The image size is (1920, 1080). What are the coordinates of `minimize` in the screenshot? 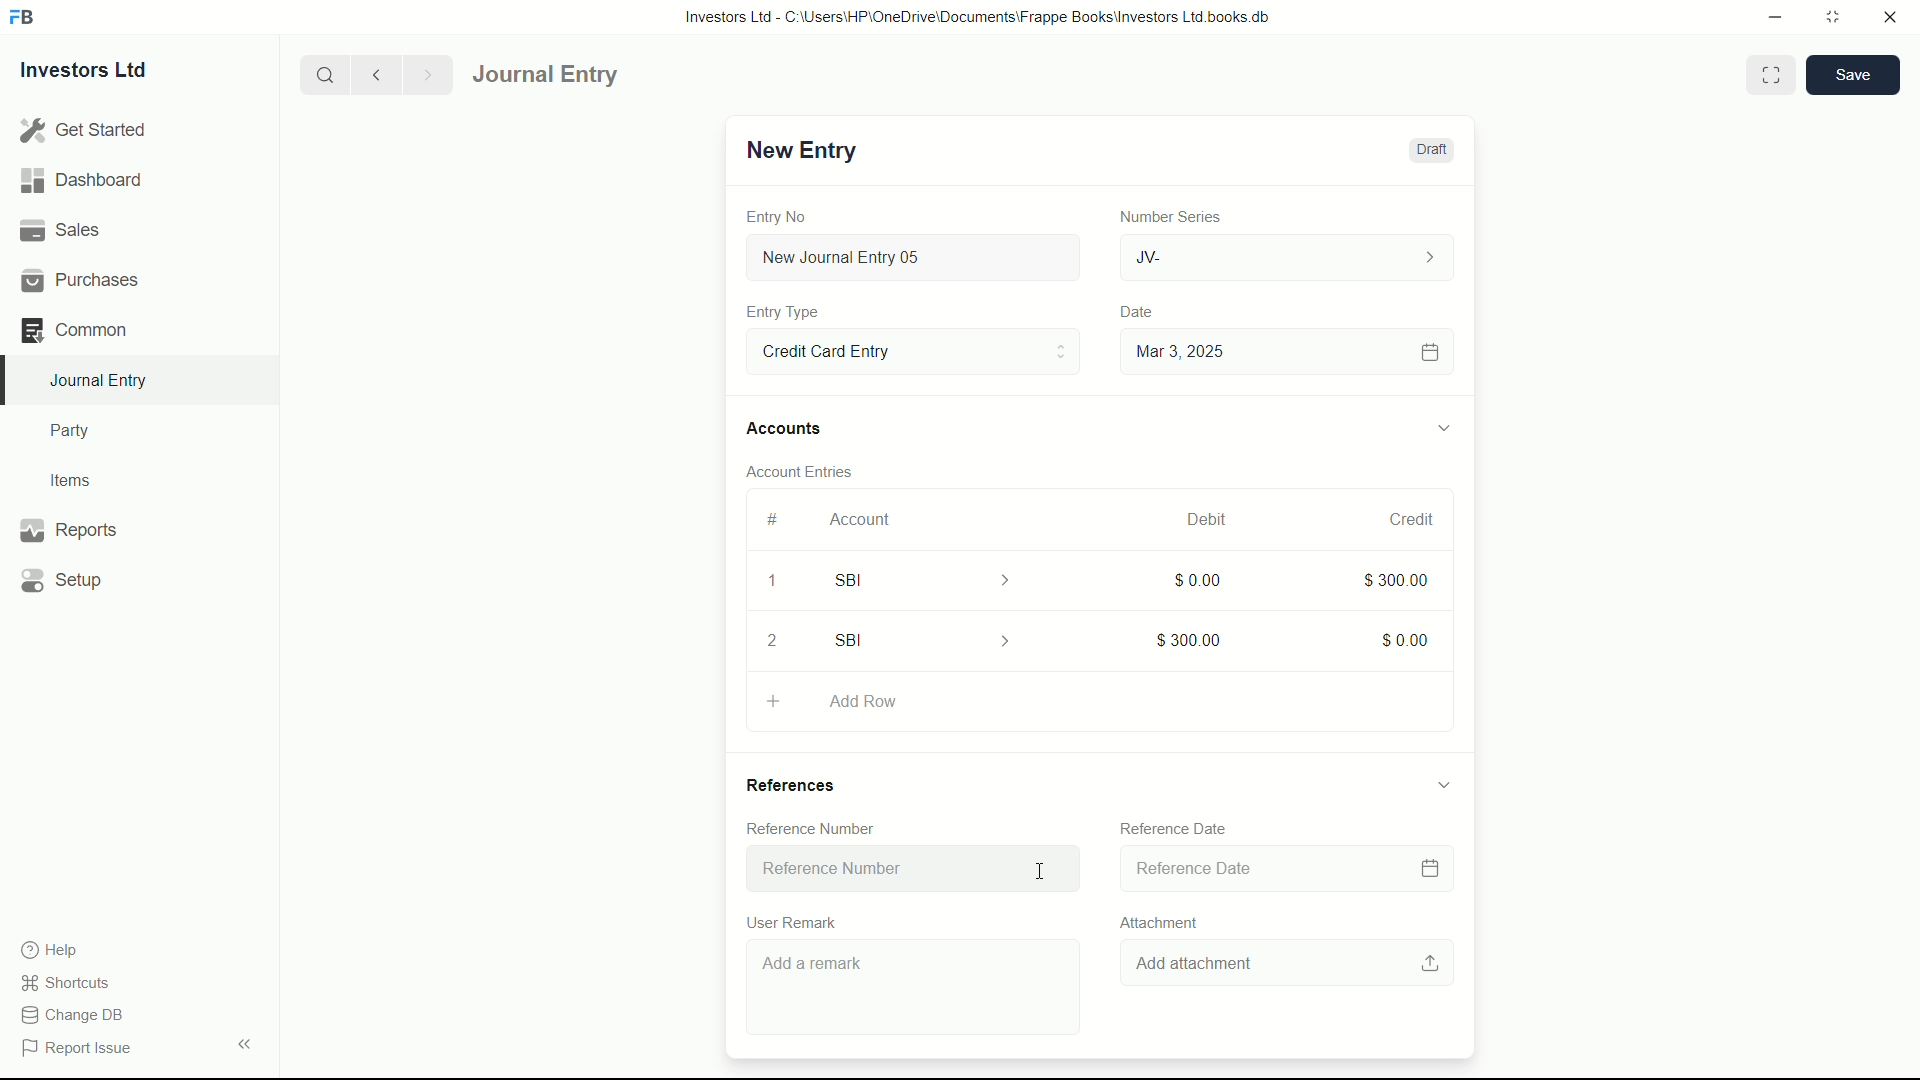 It's located at (1770, 15).